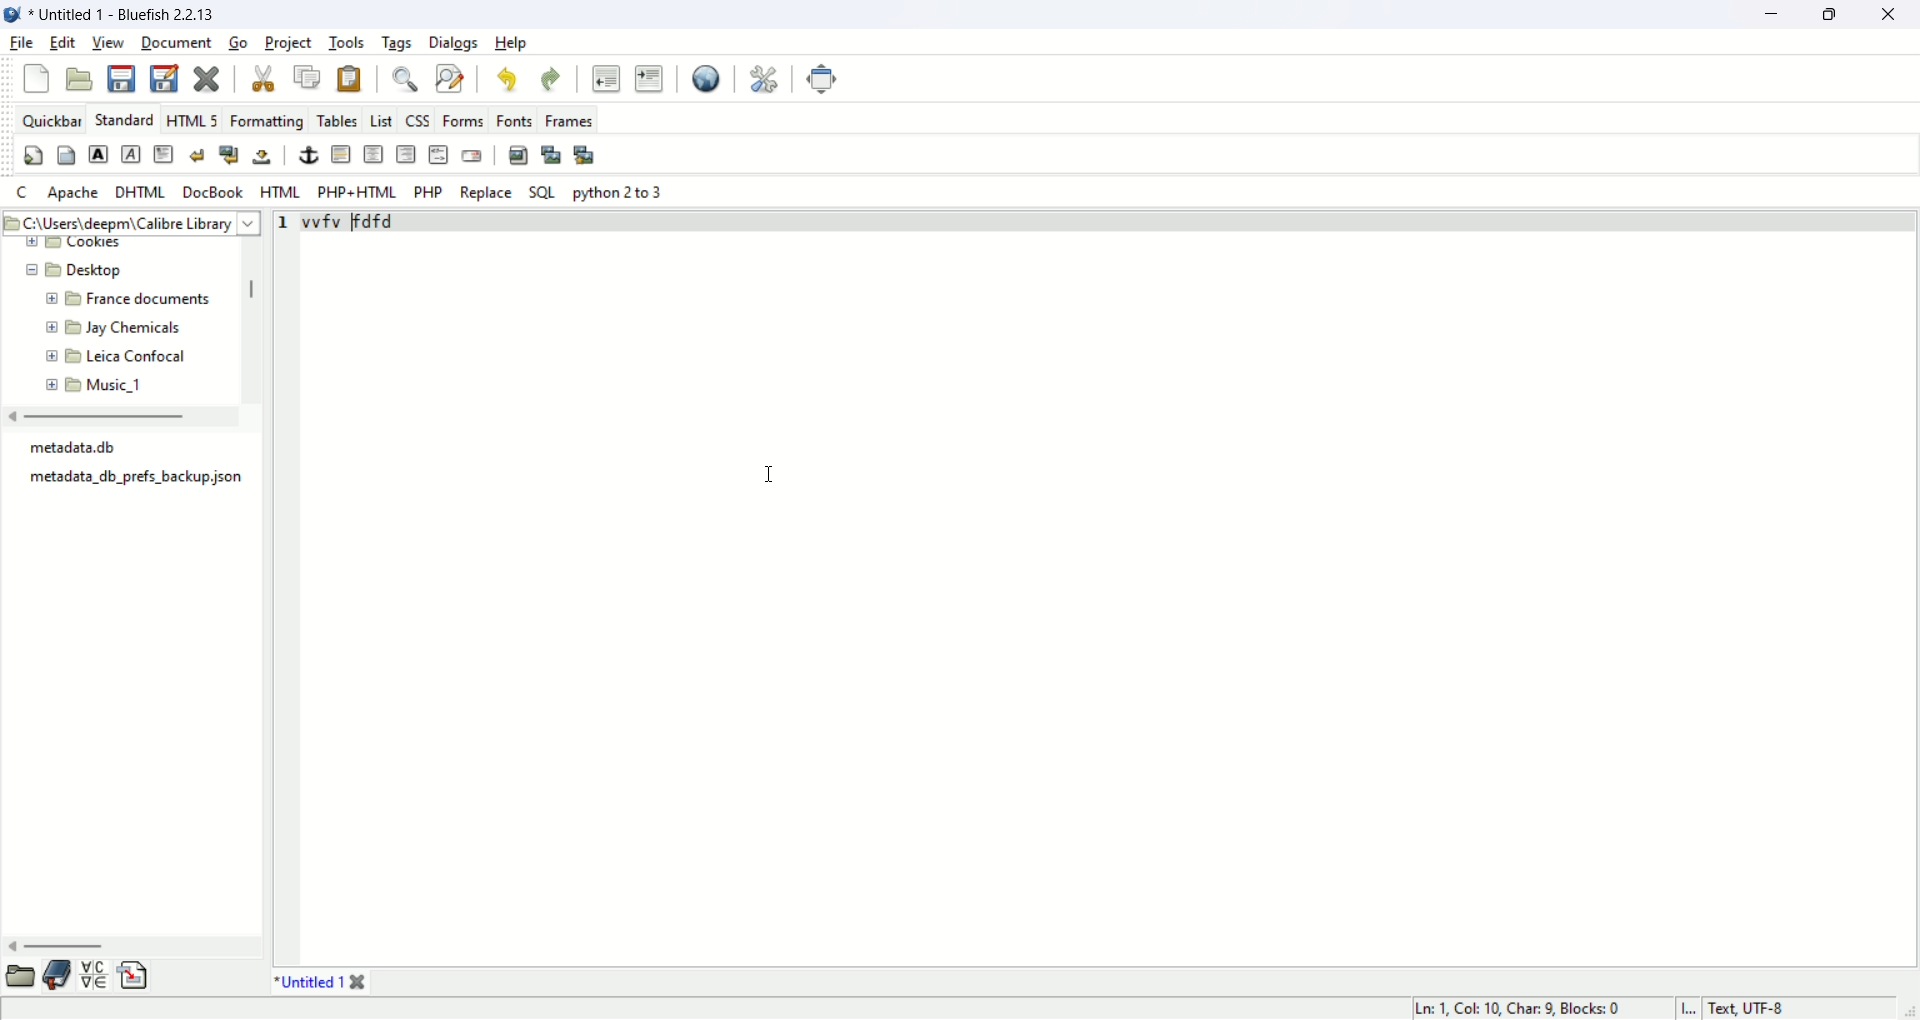  What do you see at coordinates (207, 77) in the screenshot?
I see `close` at bounding box center [207, 77].